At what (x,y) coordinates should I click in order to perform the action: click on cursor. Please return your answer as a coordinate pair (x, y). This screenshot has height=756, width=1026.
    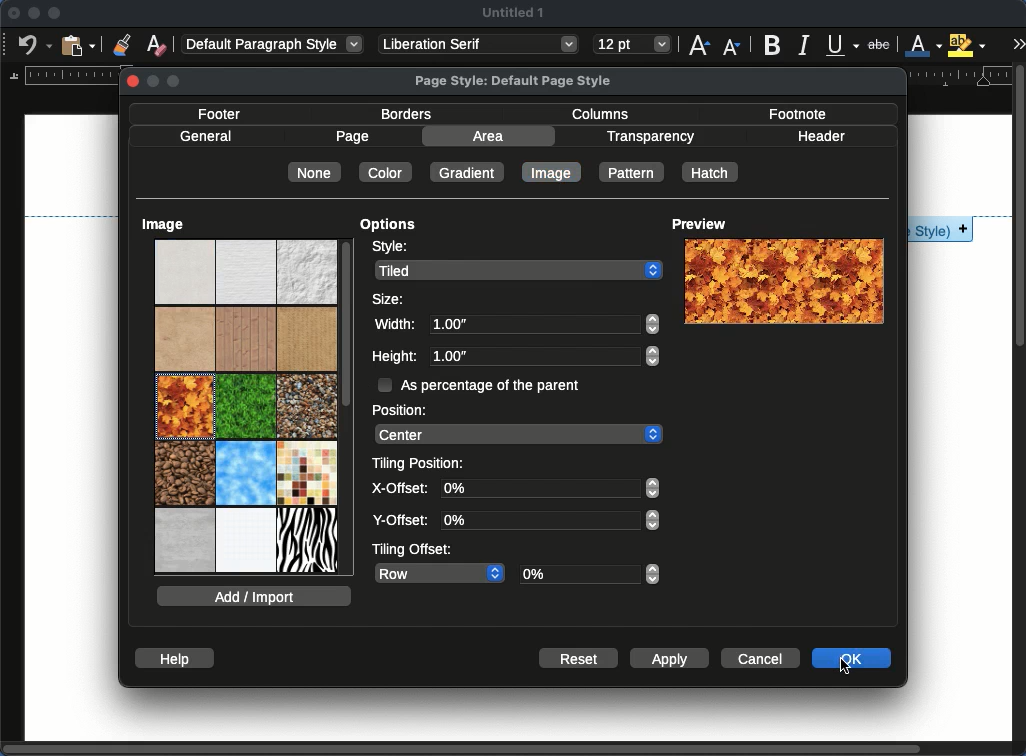
    Looking at the image, I should click on (849, 663).